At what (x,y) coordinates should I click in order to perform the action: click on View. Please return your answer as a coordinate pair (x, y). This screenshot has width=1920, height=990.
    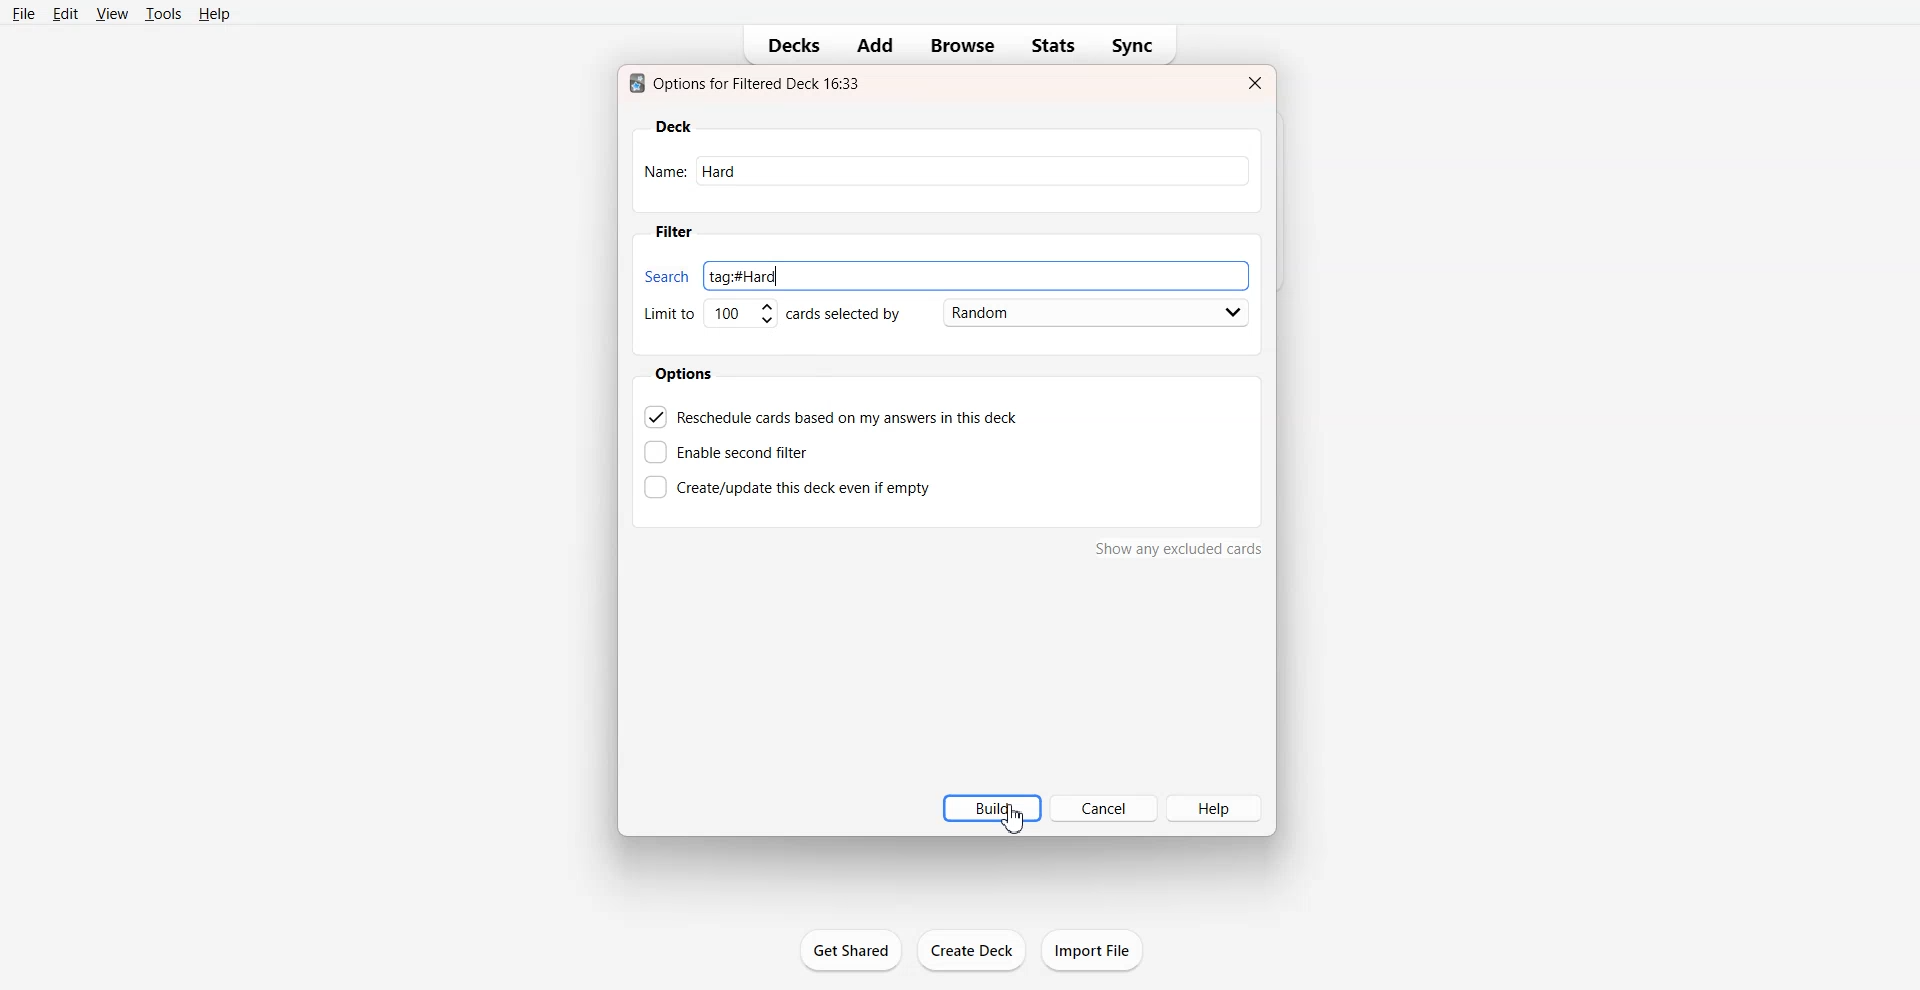
    Looking at the image, I should click on (112, 13).